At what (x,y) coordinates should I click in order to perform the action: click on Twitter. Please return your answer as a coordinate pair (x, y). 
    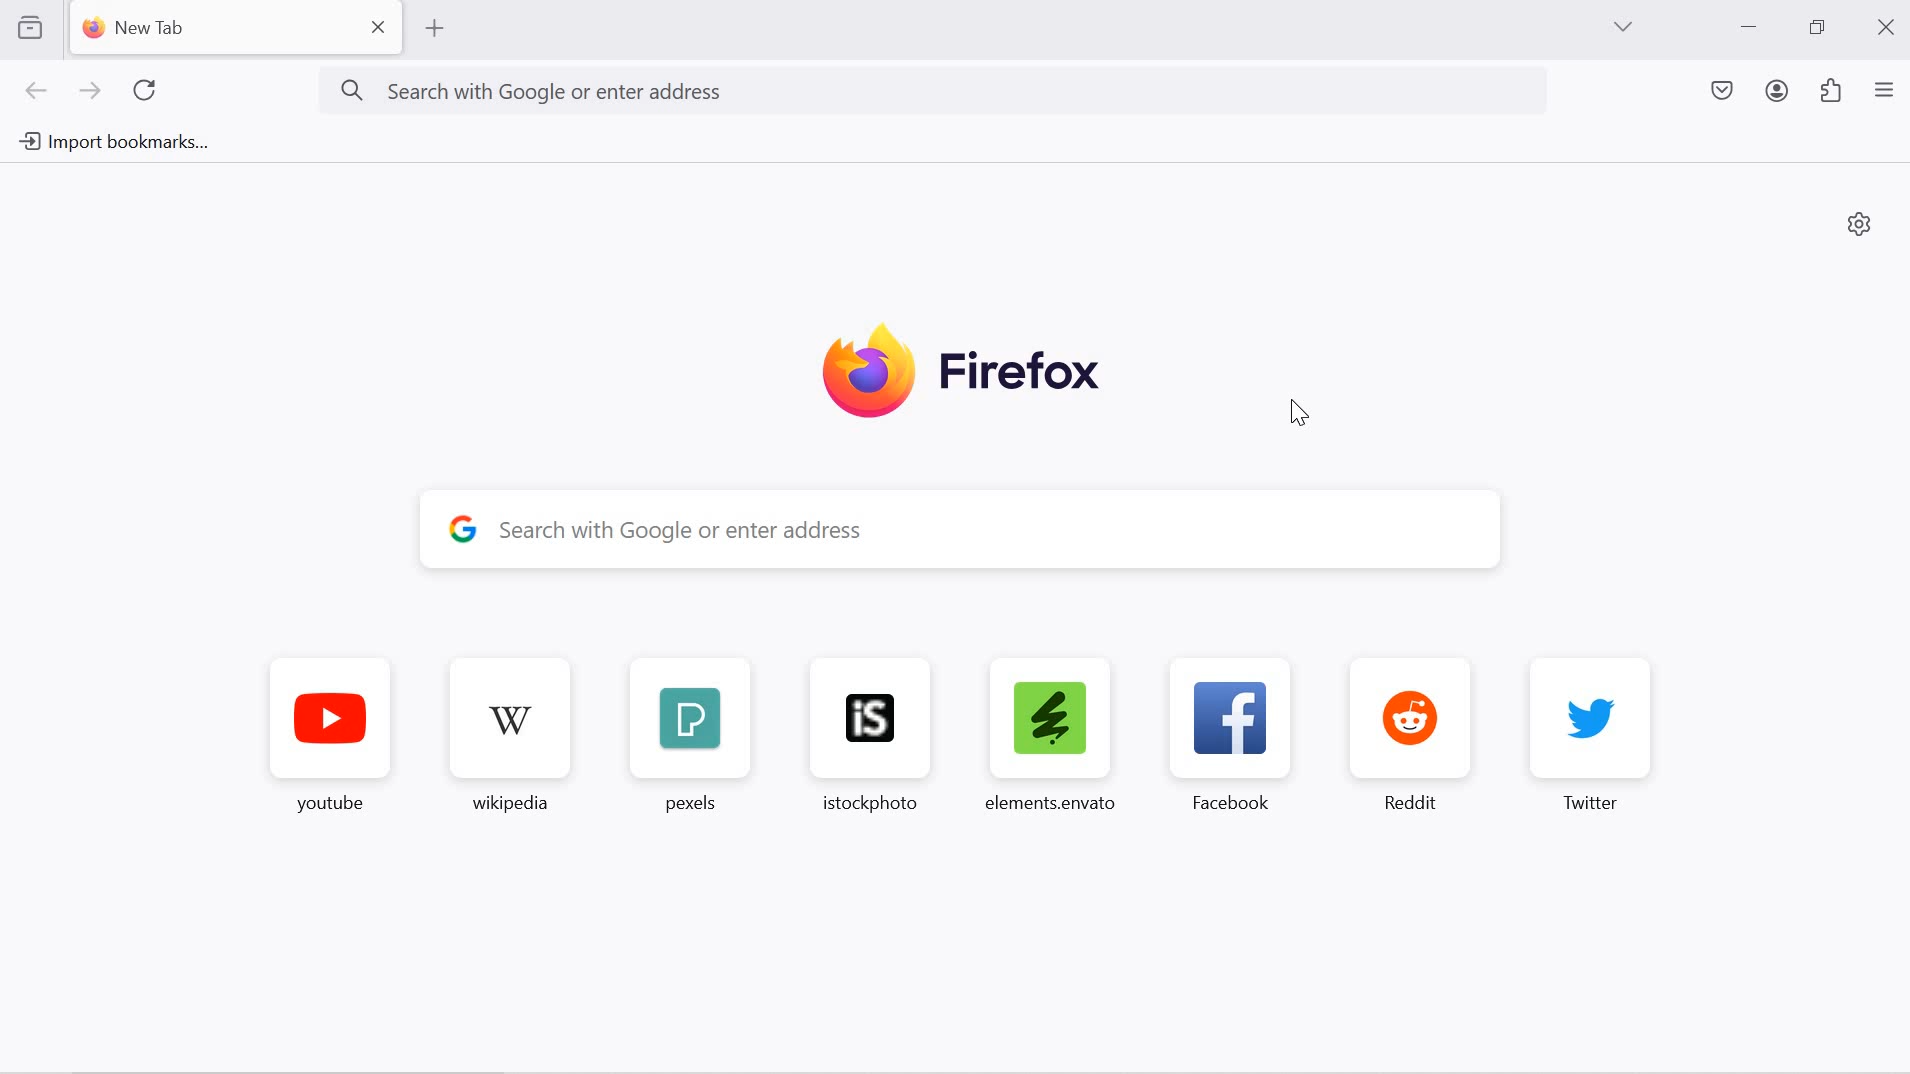
    Looking at the image, I should click on (1589, 749).